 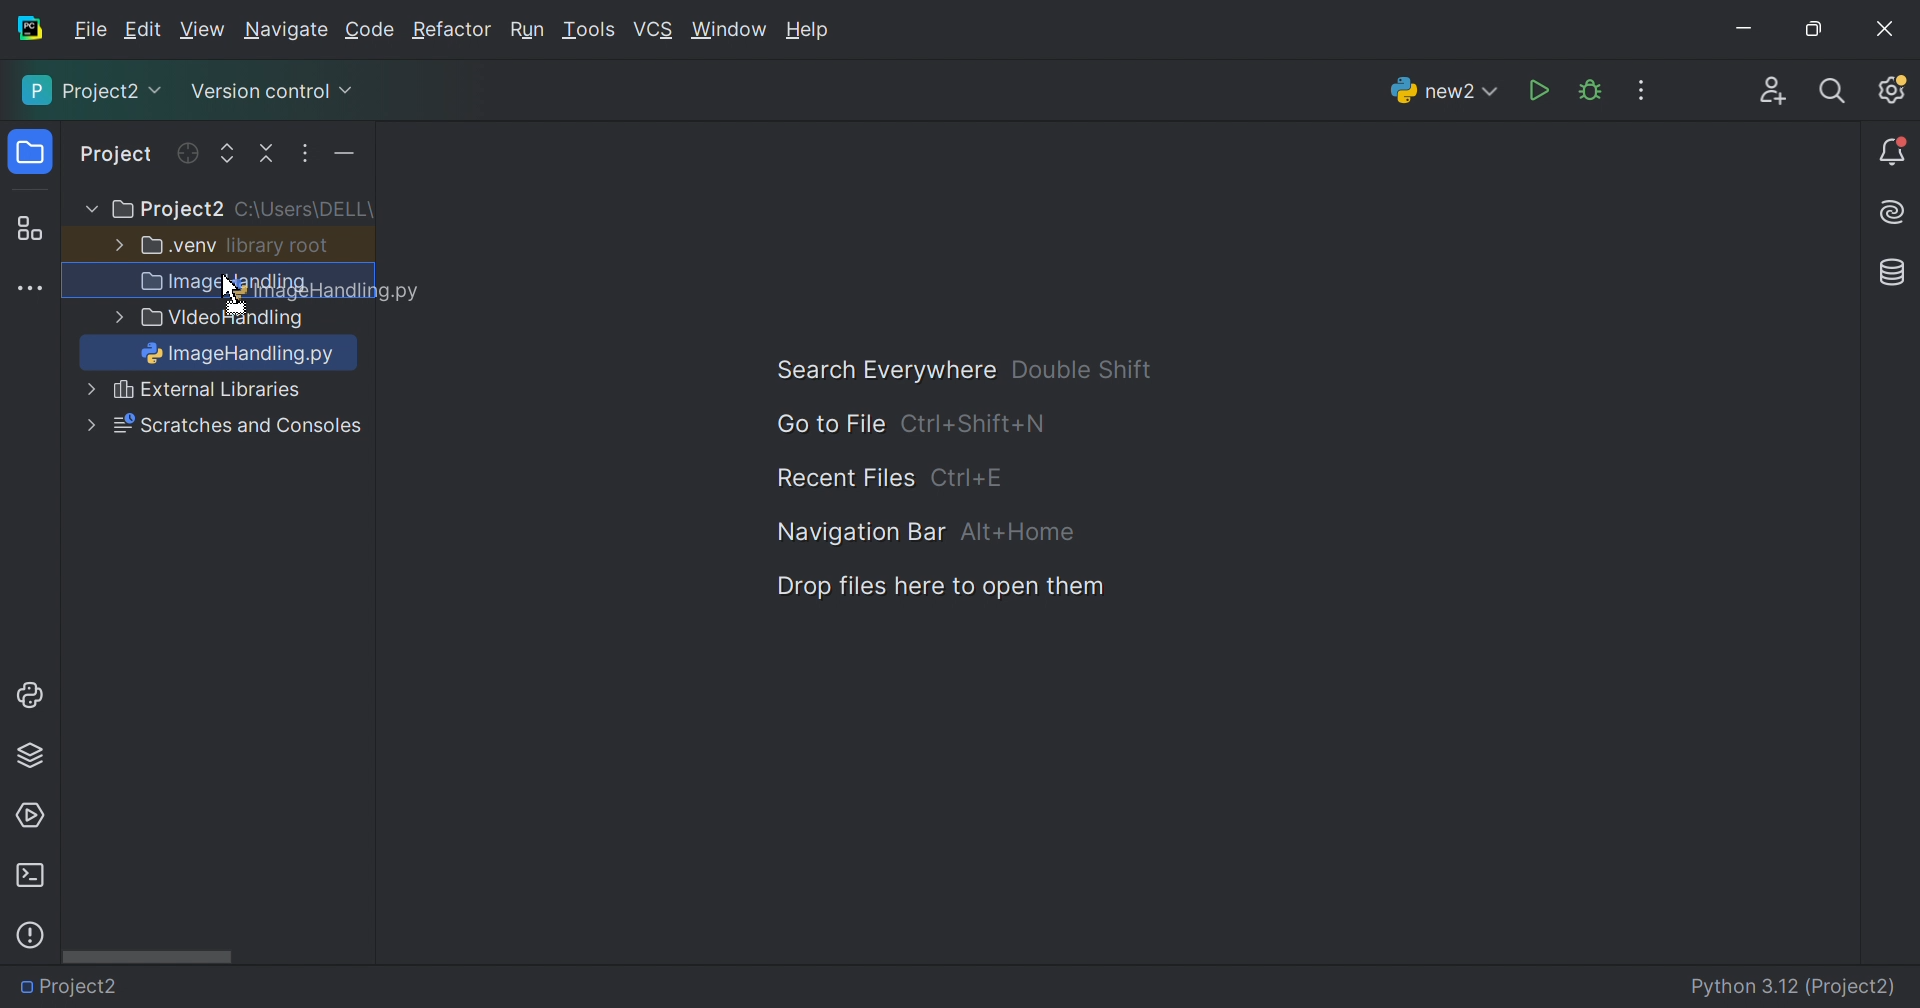 What do you see at coordinates (30, 754) in the screenshot?
I see `Python packages` at bounding box center [30, 754].